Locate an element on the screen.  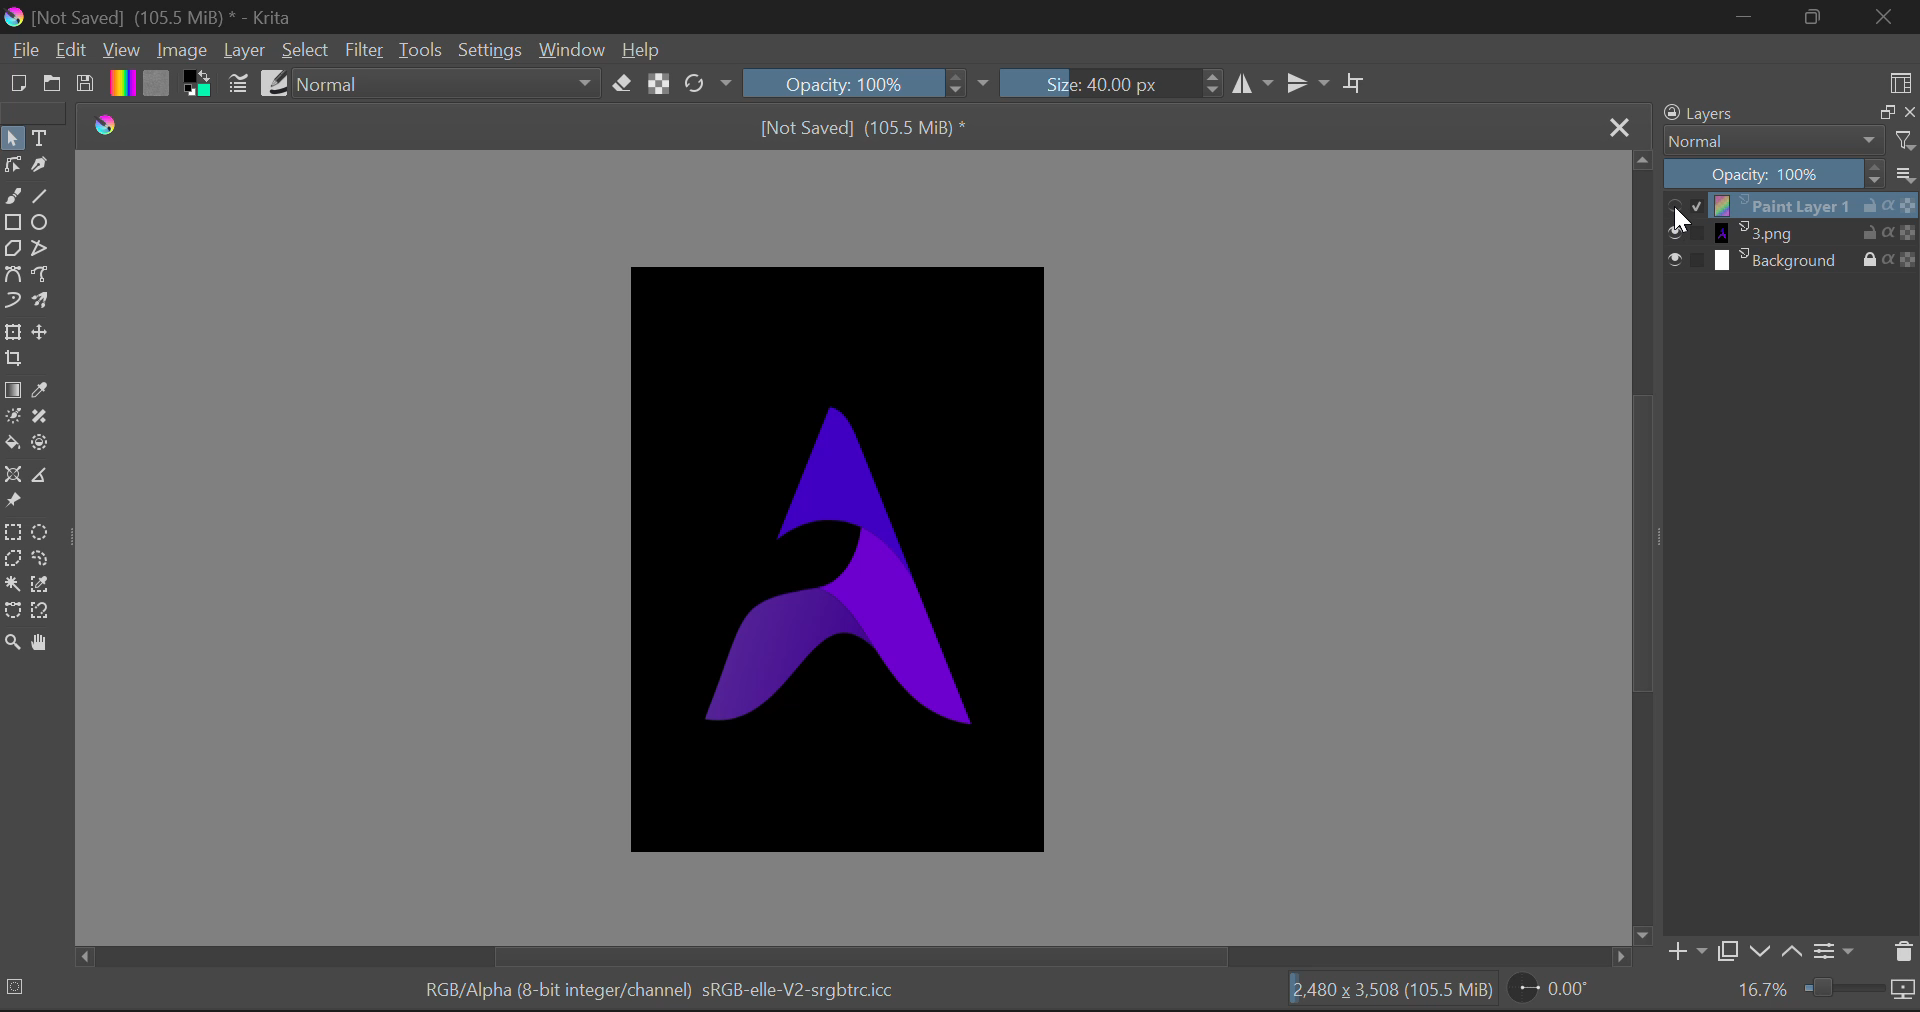
close layers is located at coordinates (1908, 113).